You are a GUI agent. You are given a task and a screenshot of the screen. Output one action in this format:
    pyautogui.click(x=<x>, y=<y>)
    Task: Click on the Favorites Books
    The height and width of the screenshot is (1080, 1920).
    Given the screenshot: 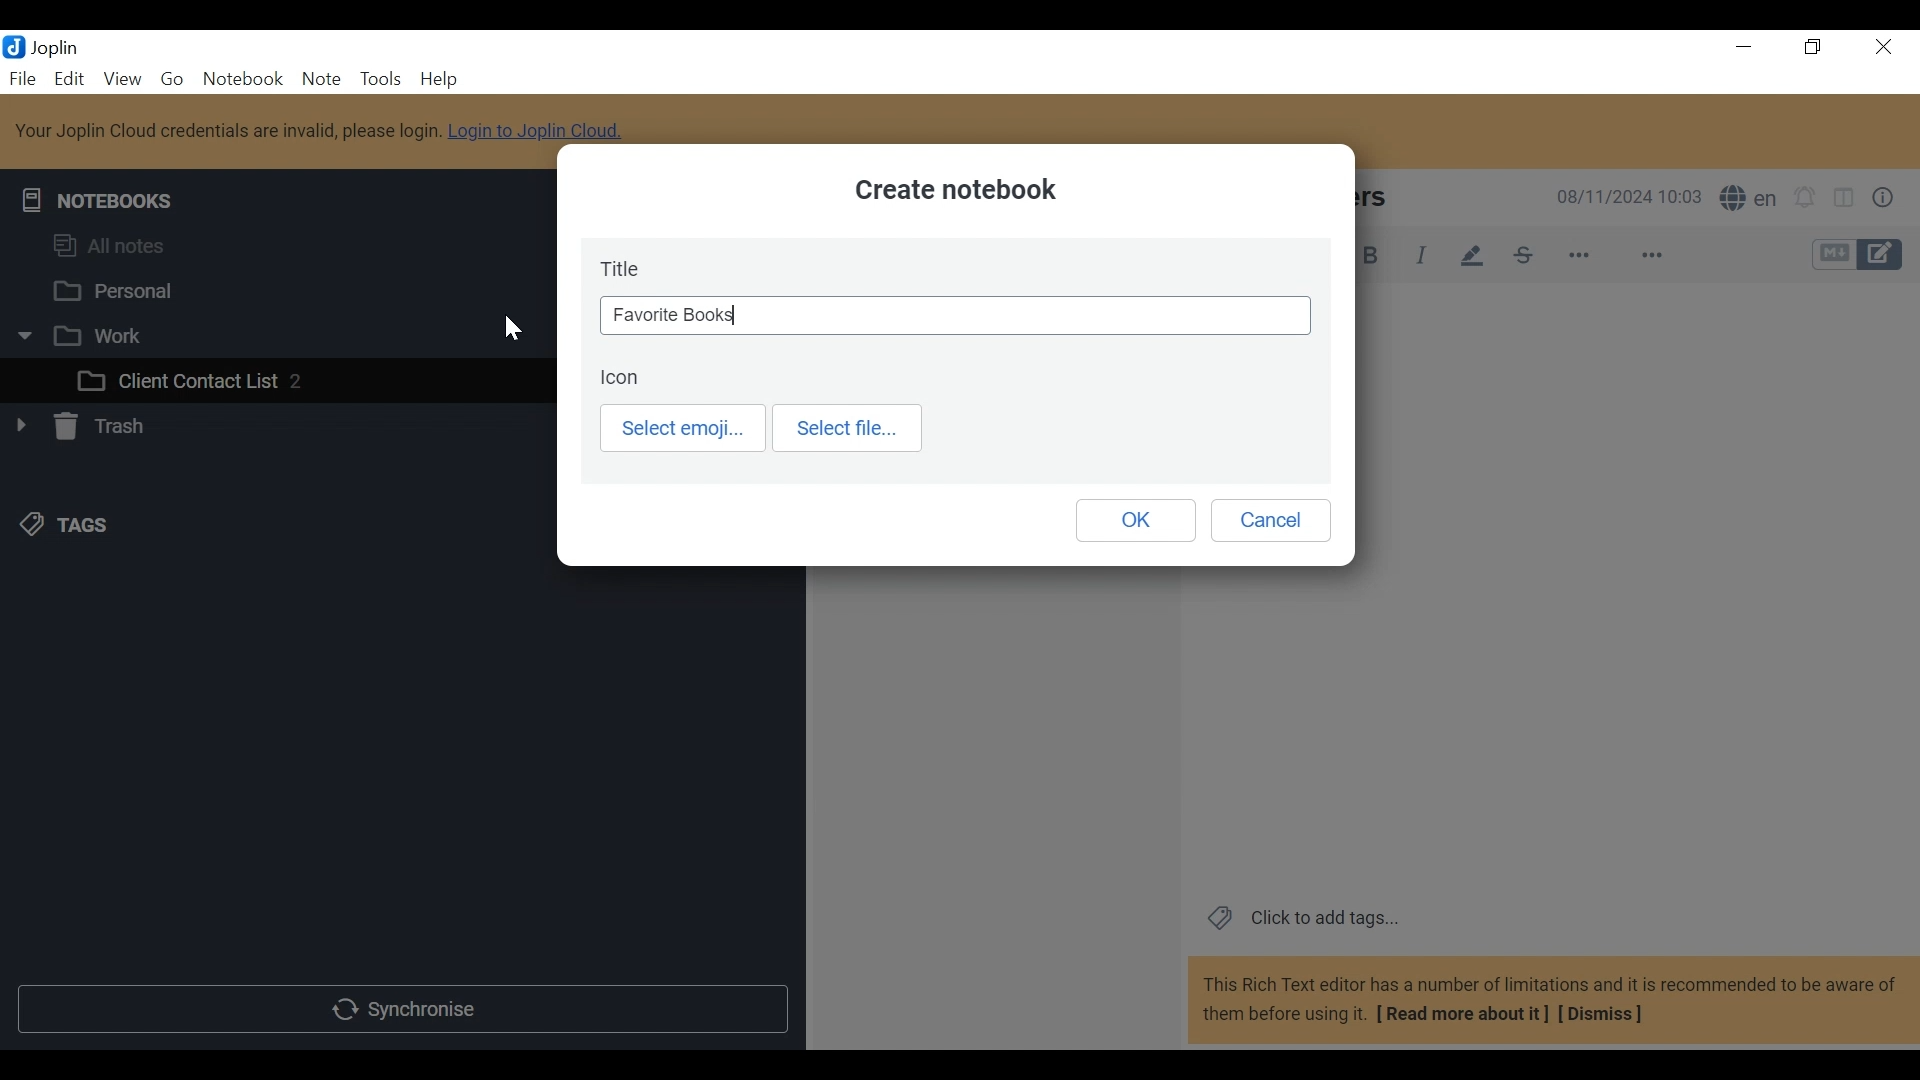 What is the action you would take?
    pyautogui.click(x=957, y=314)
    